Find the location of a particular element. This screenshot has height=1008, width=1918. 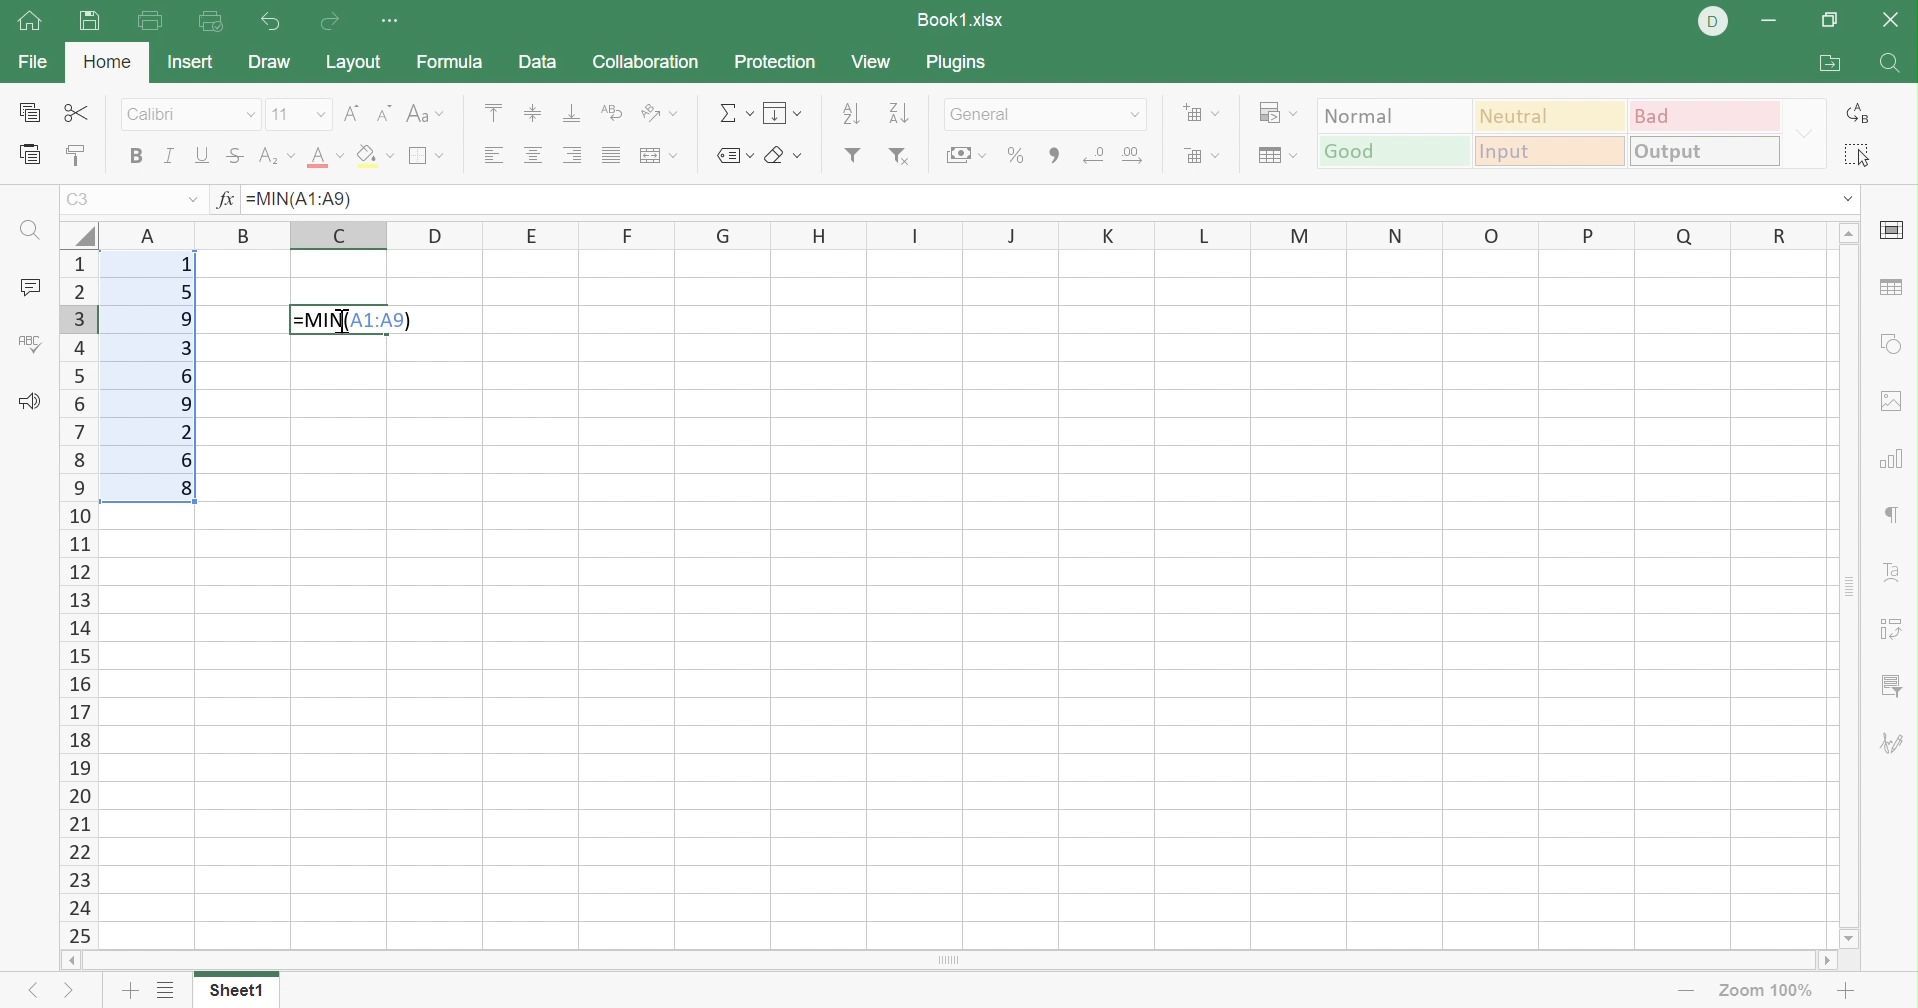

DELL is located at coordinates (1710, 21).